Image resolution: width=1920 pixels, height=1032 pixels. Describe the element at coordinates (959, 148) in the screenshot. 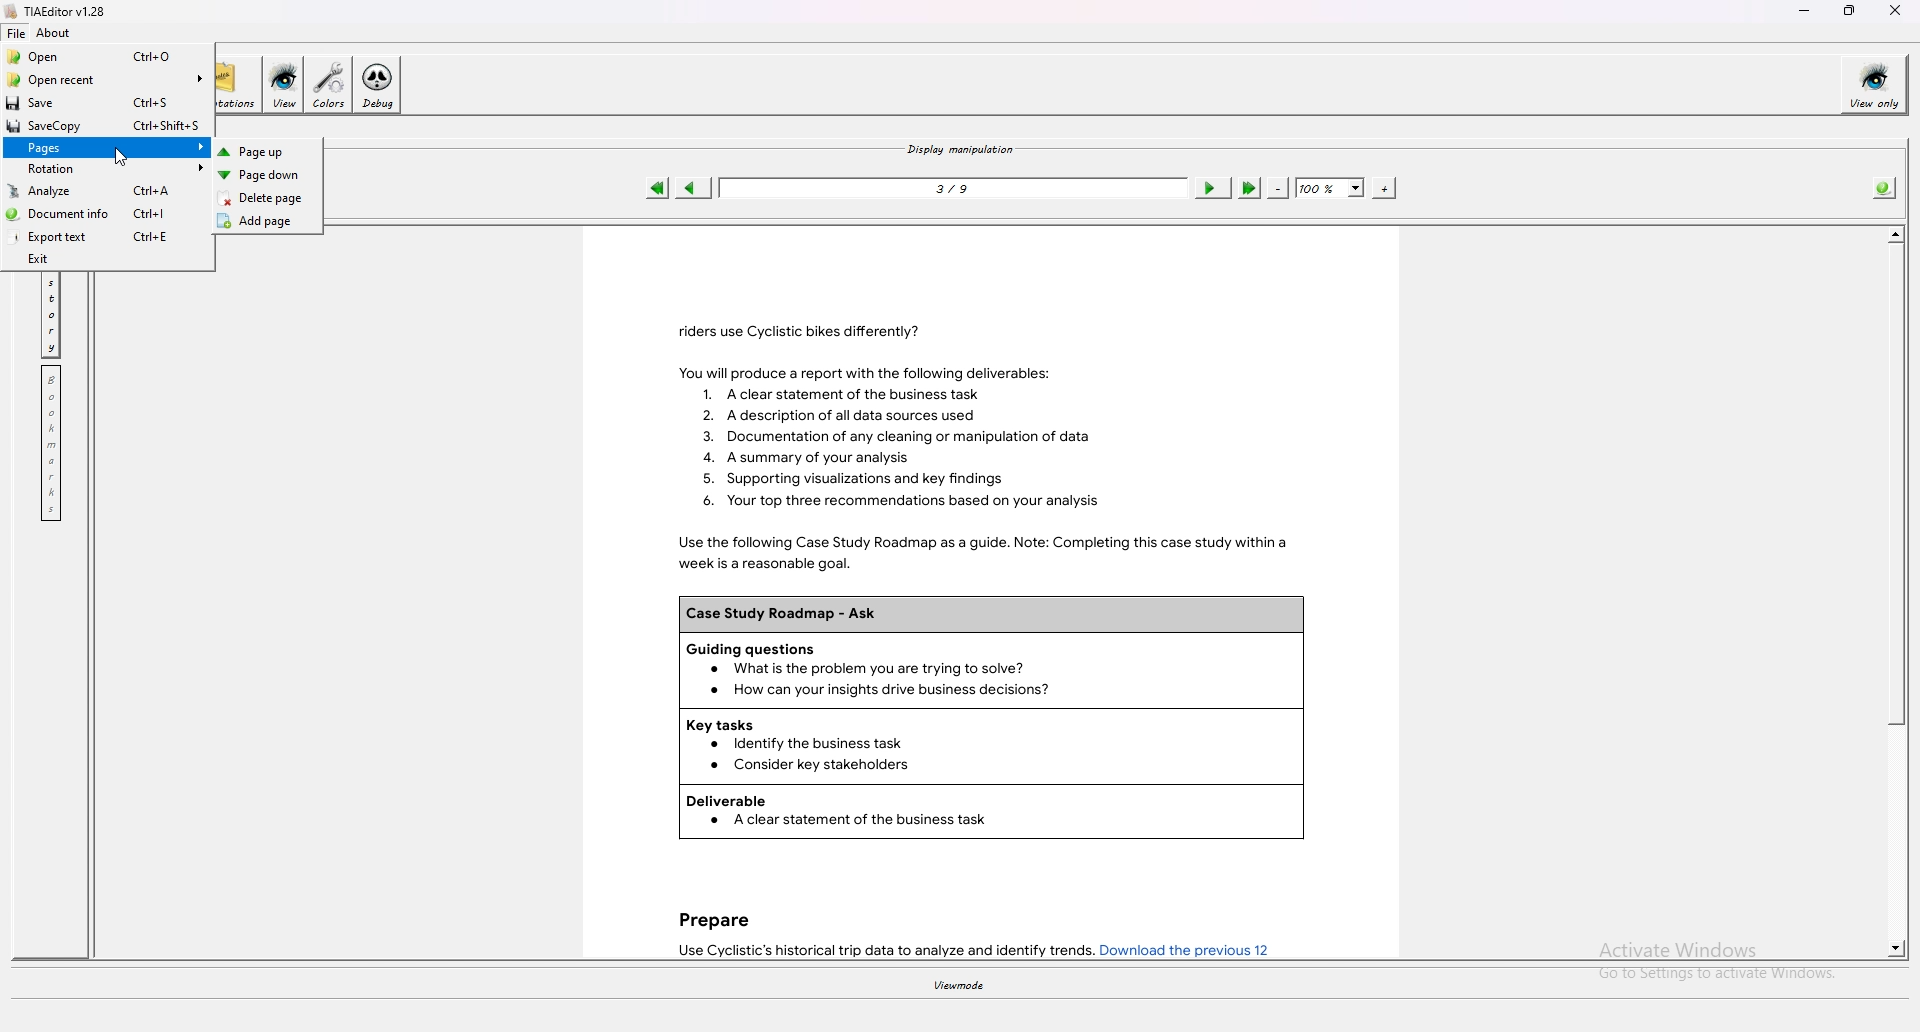

I see `display manipulation` at that location.